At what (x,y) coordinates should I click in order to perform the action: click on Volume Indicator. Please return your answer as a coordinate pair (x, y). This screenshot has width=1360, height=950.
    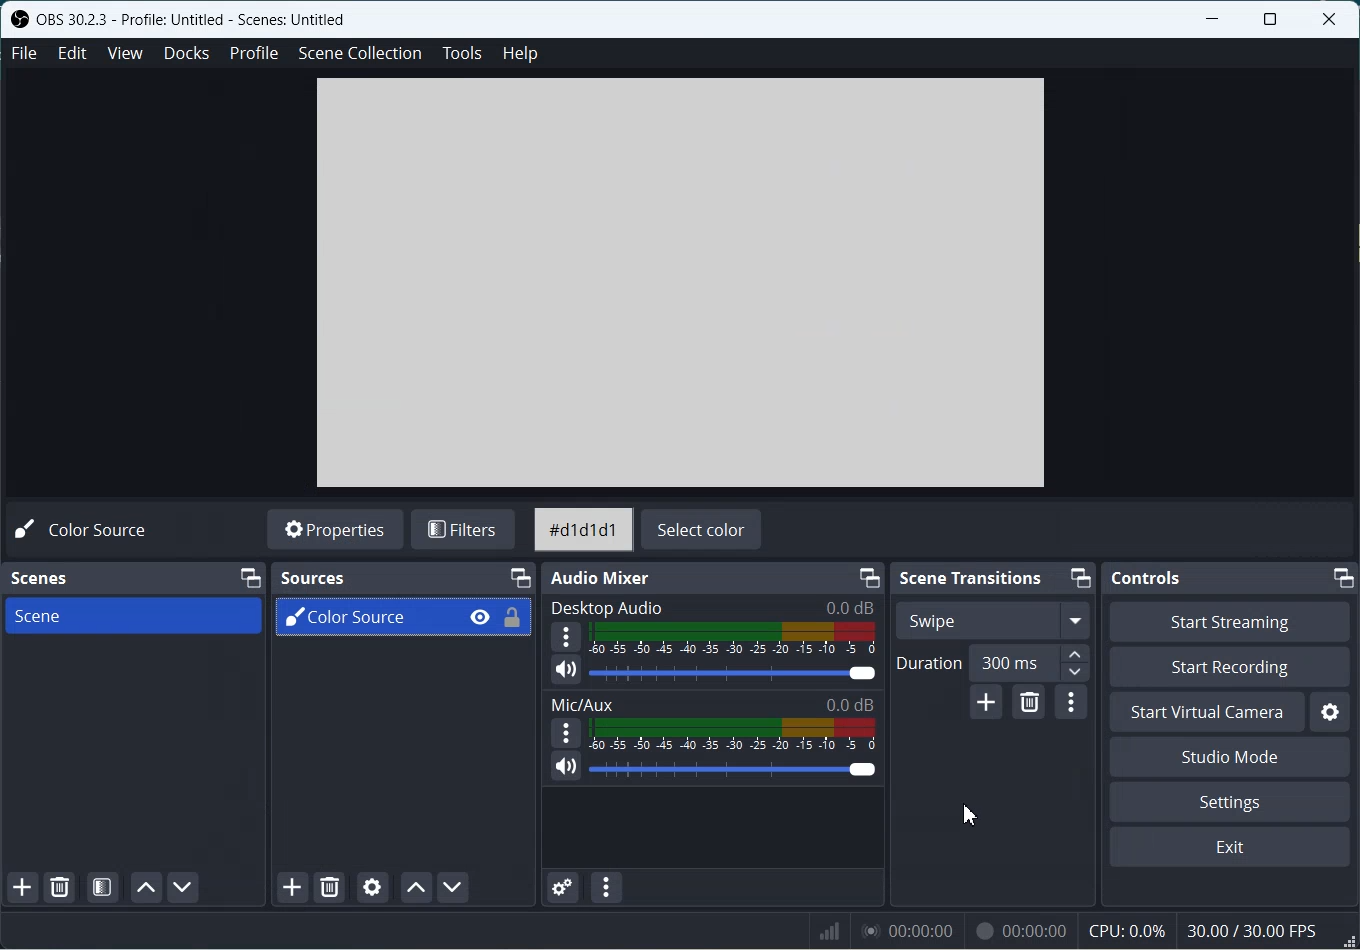
    Looking at the image, I should click on (734, 736).